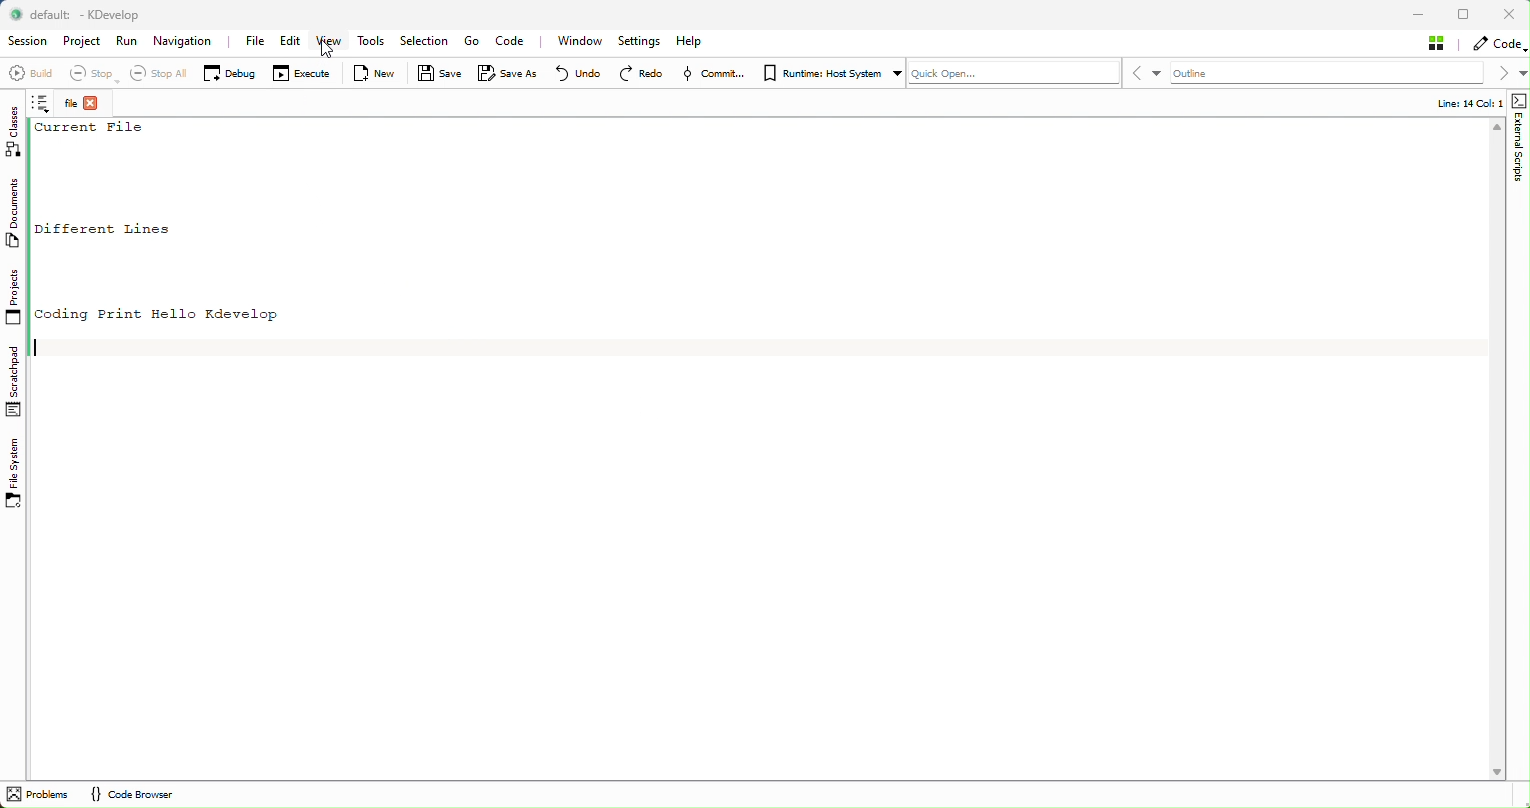 This screenshot has width=1530, height=808. What do you see at coordinates (1419, 13) in the screenshot?
I see `Minimize` at bounding box center [1419, 13].